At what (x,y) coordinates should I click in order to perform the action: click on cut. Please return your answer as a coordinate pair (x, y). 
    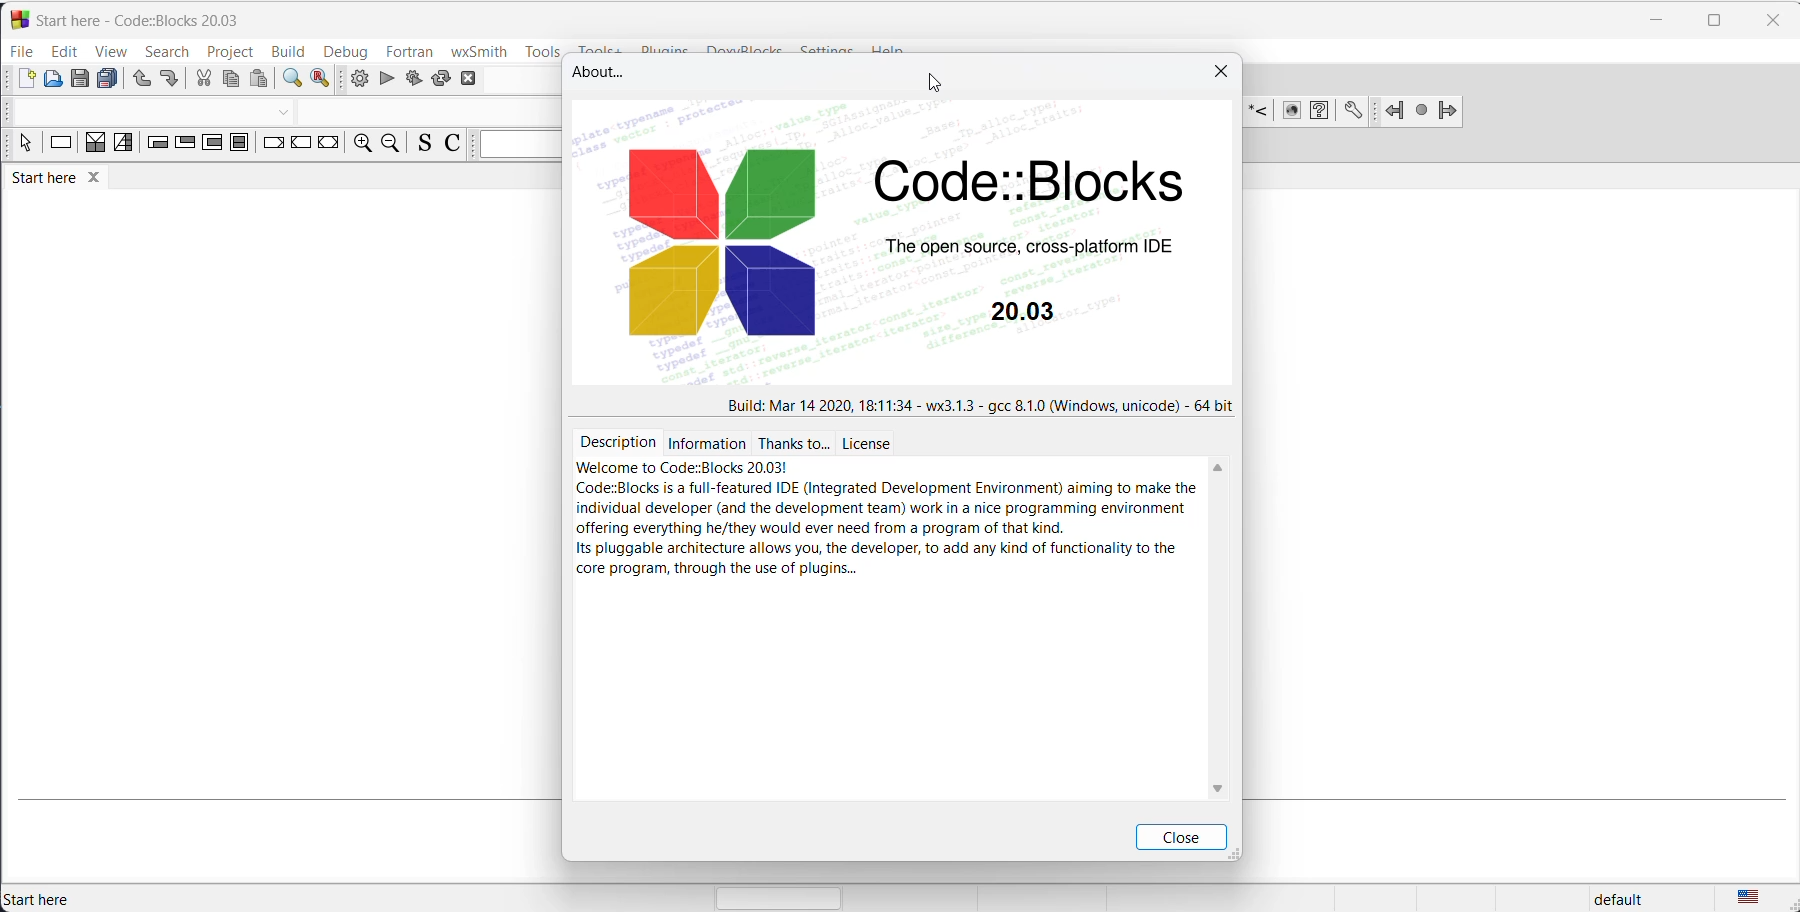
    Looking at the image, I should click on (201, 79).